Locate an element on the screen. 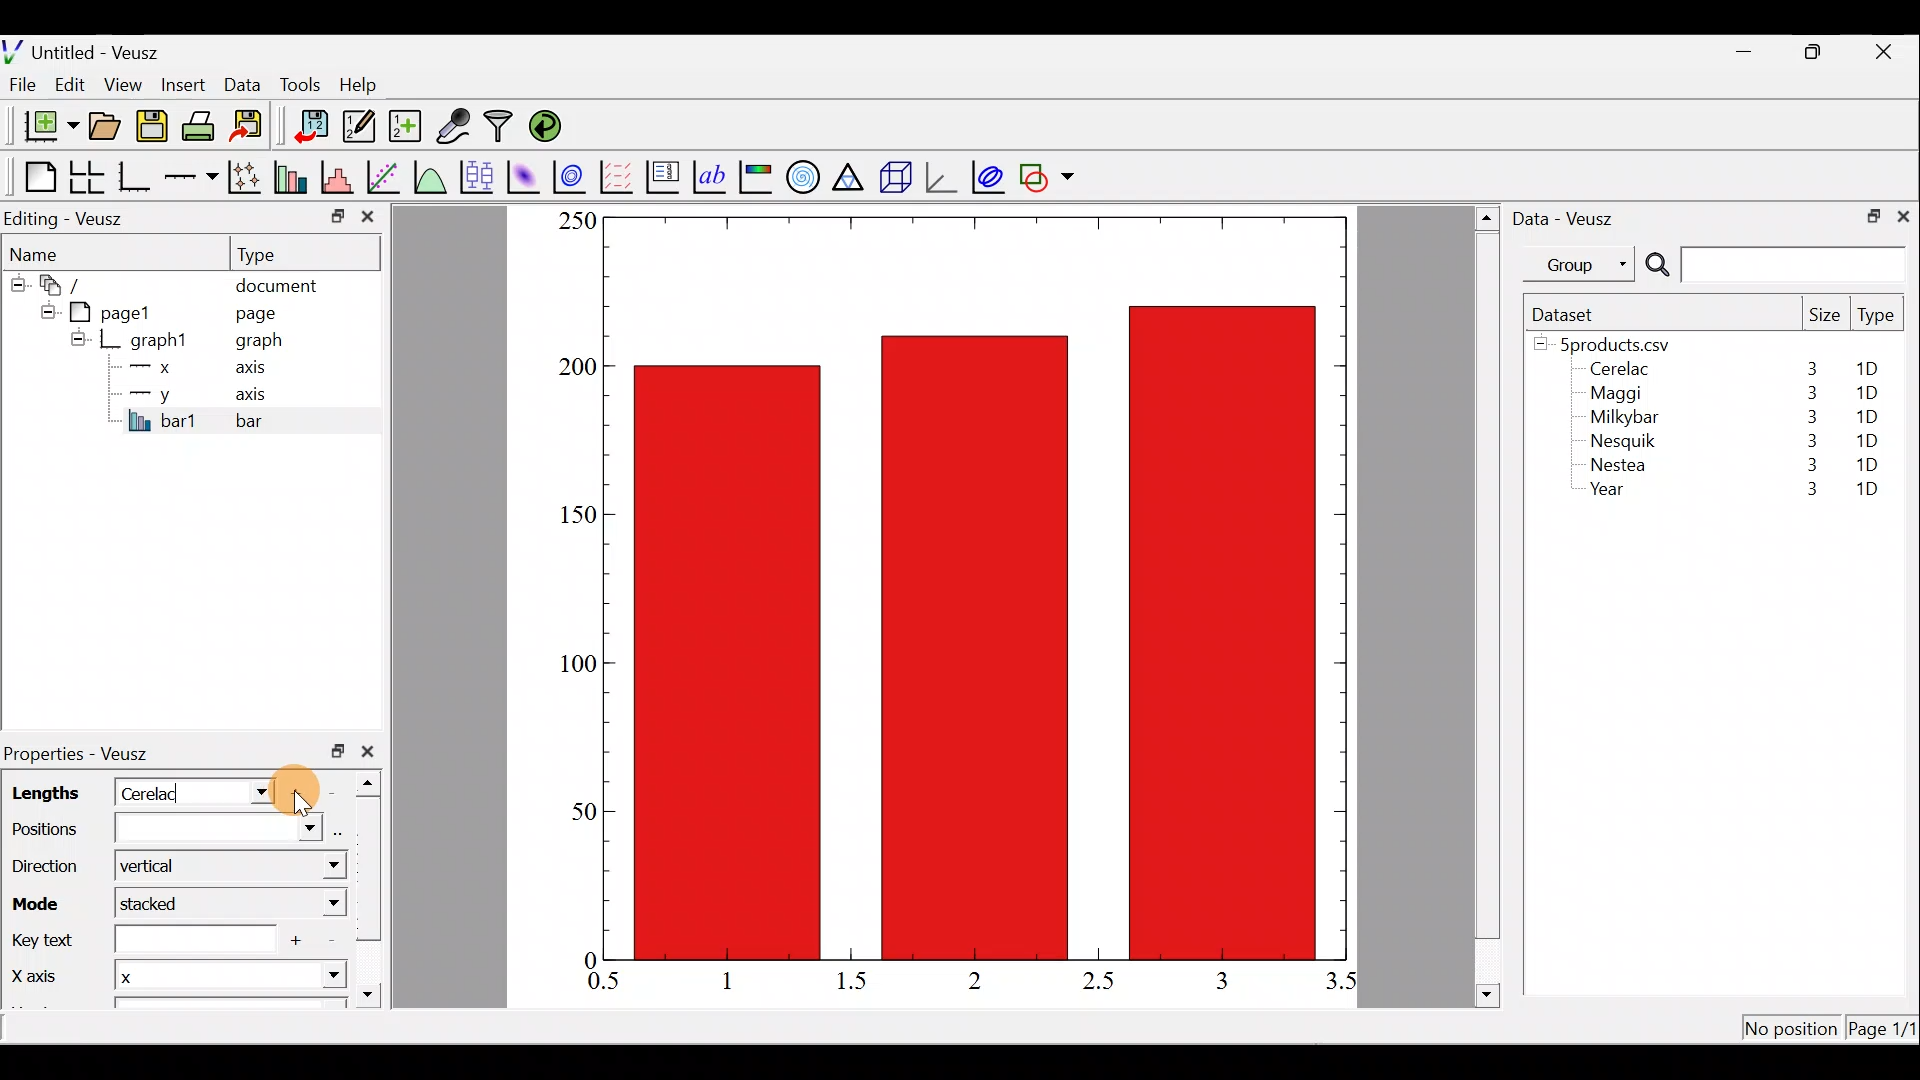 This screenshot has height=1080, width=1920. restore down is located at coordinates (338, 751).